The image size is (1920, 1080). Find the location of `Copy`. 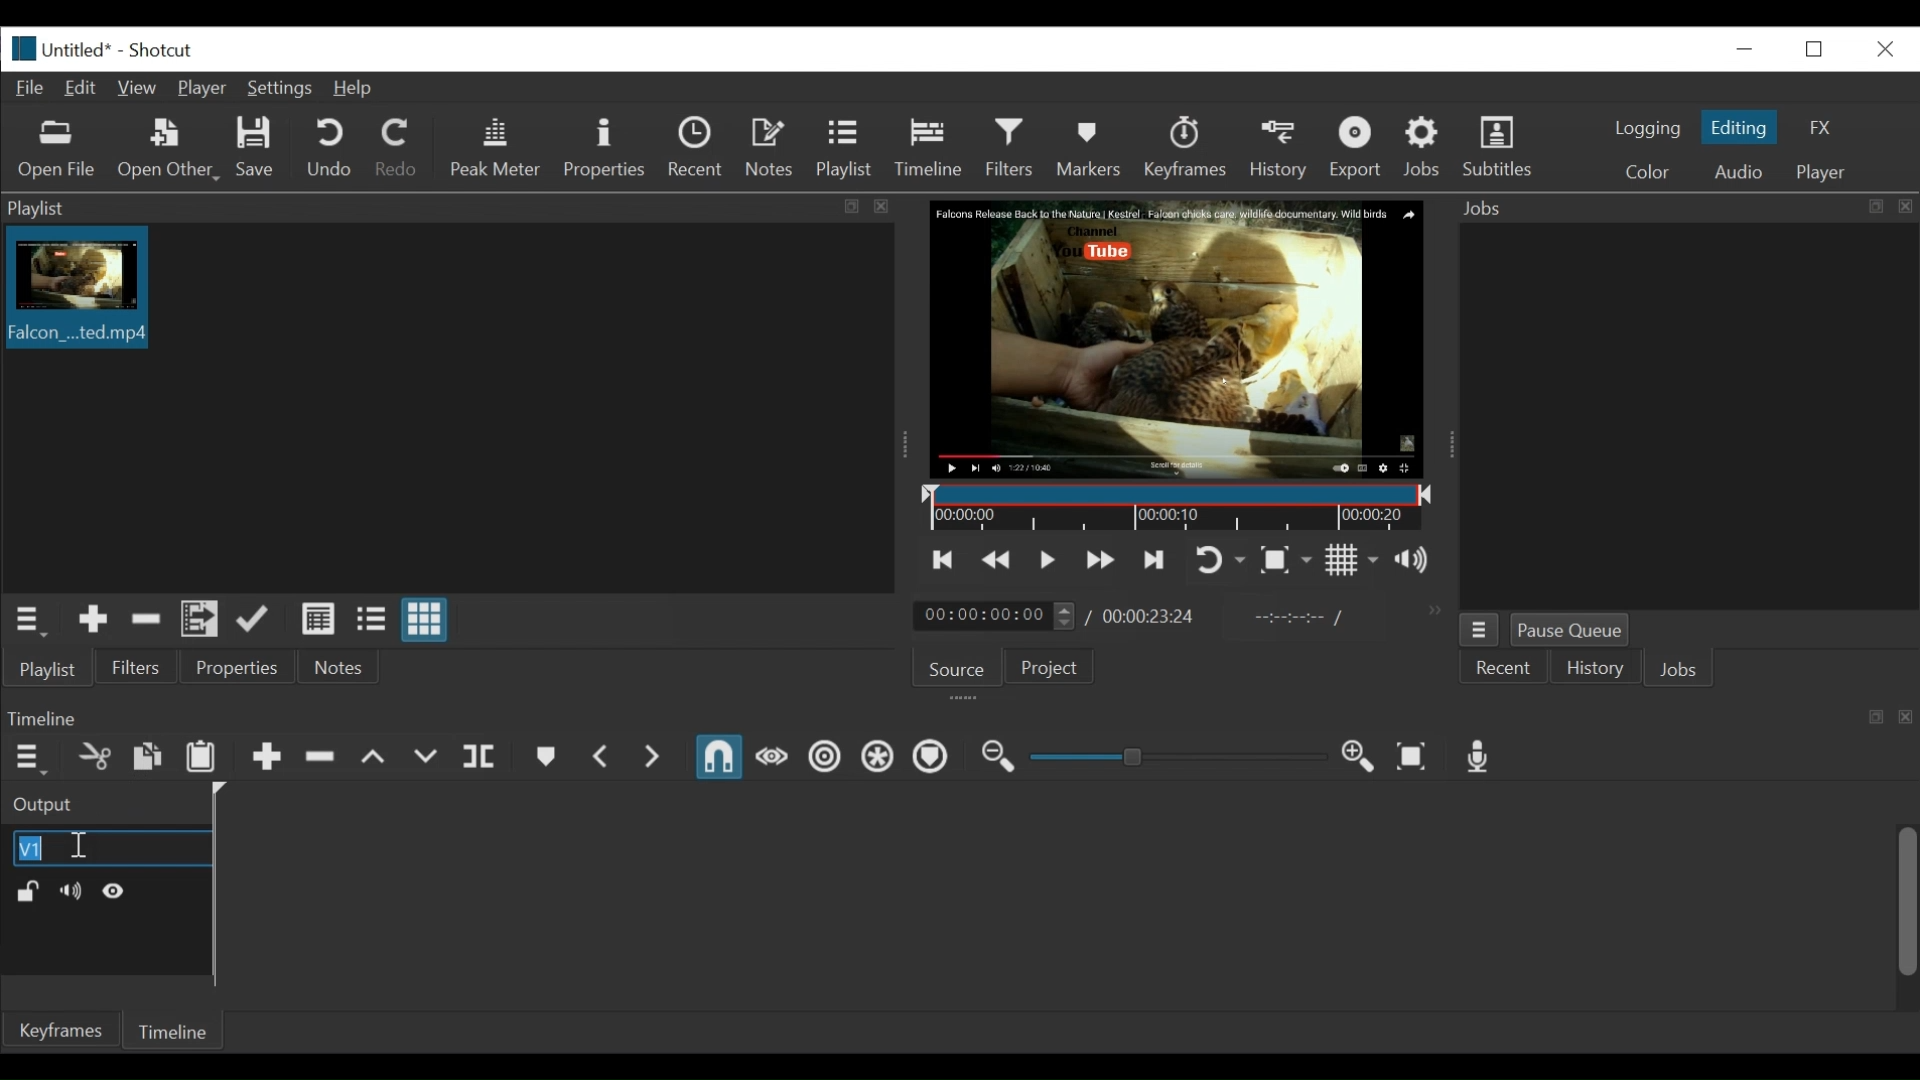

Copy is located at coordinates (148, 759).